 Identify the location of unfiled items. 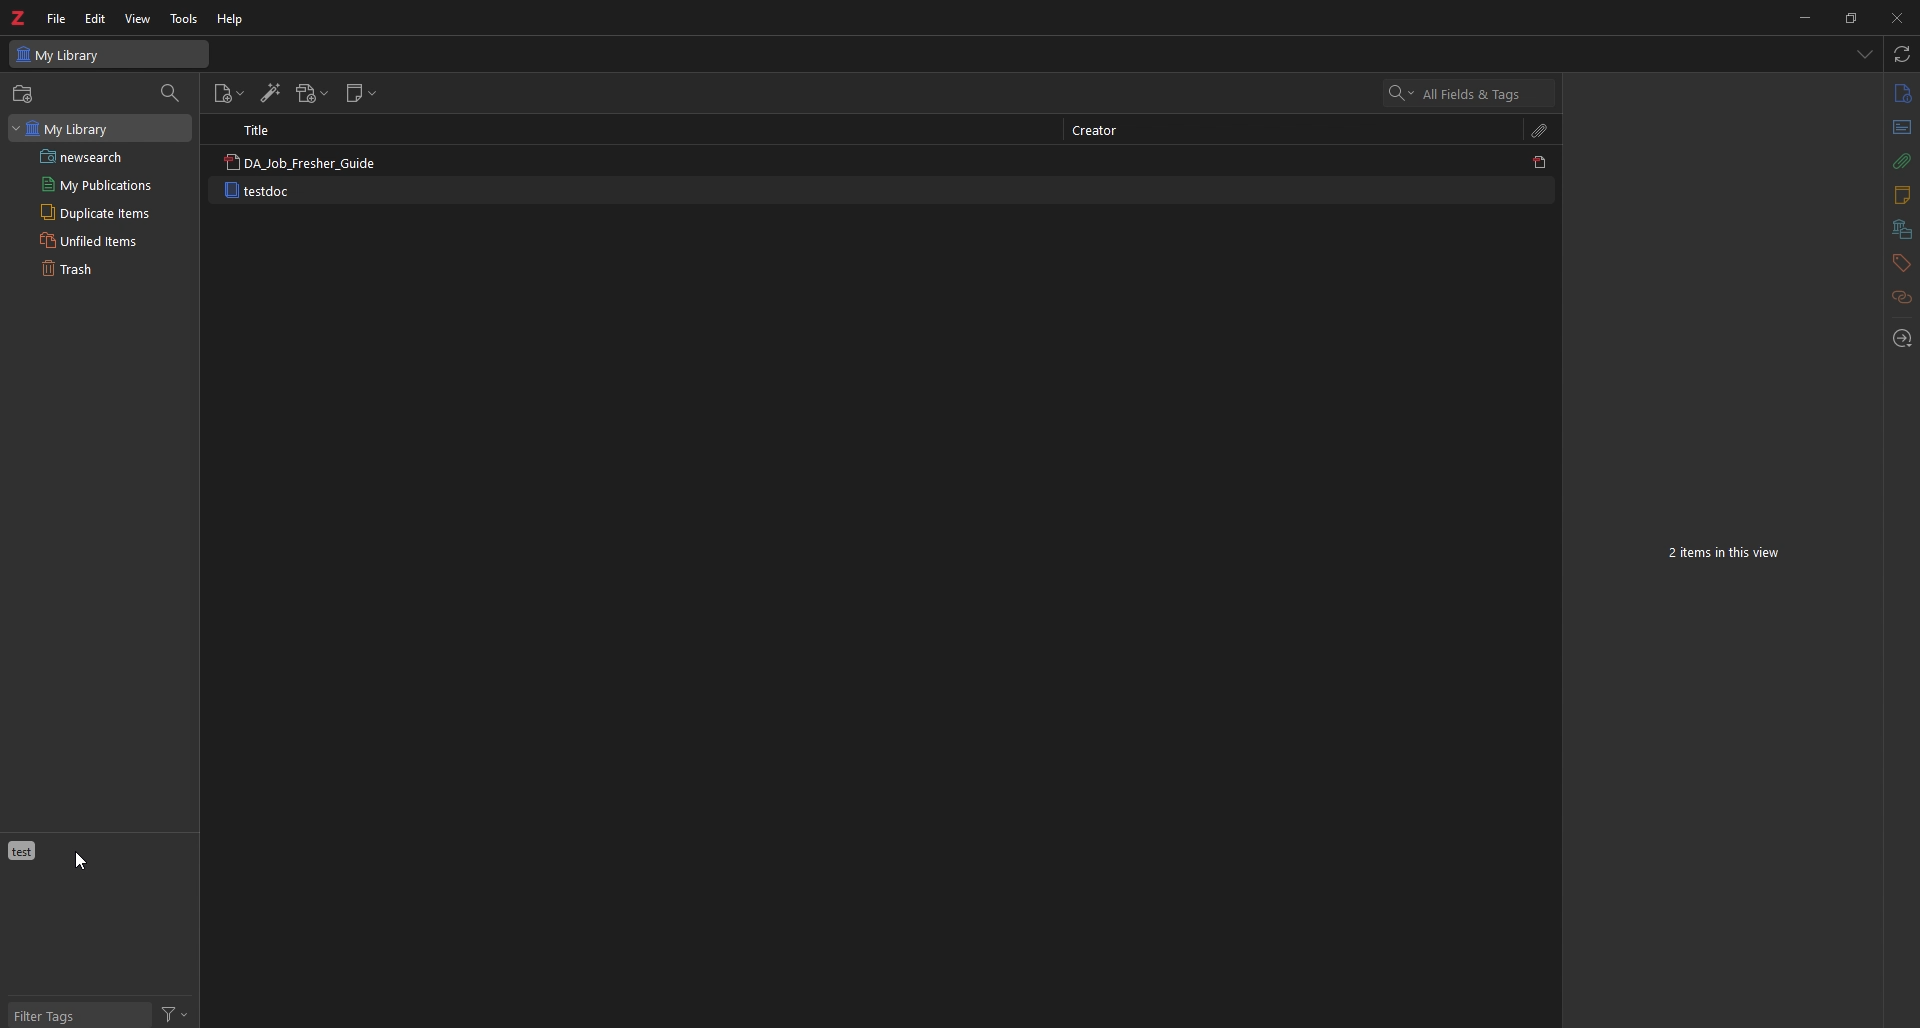
(106, 240).